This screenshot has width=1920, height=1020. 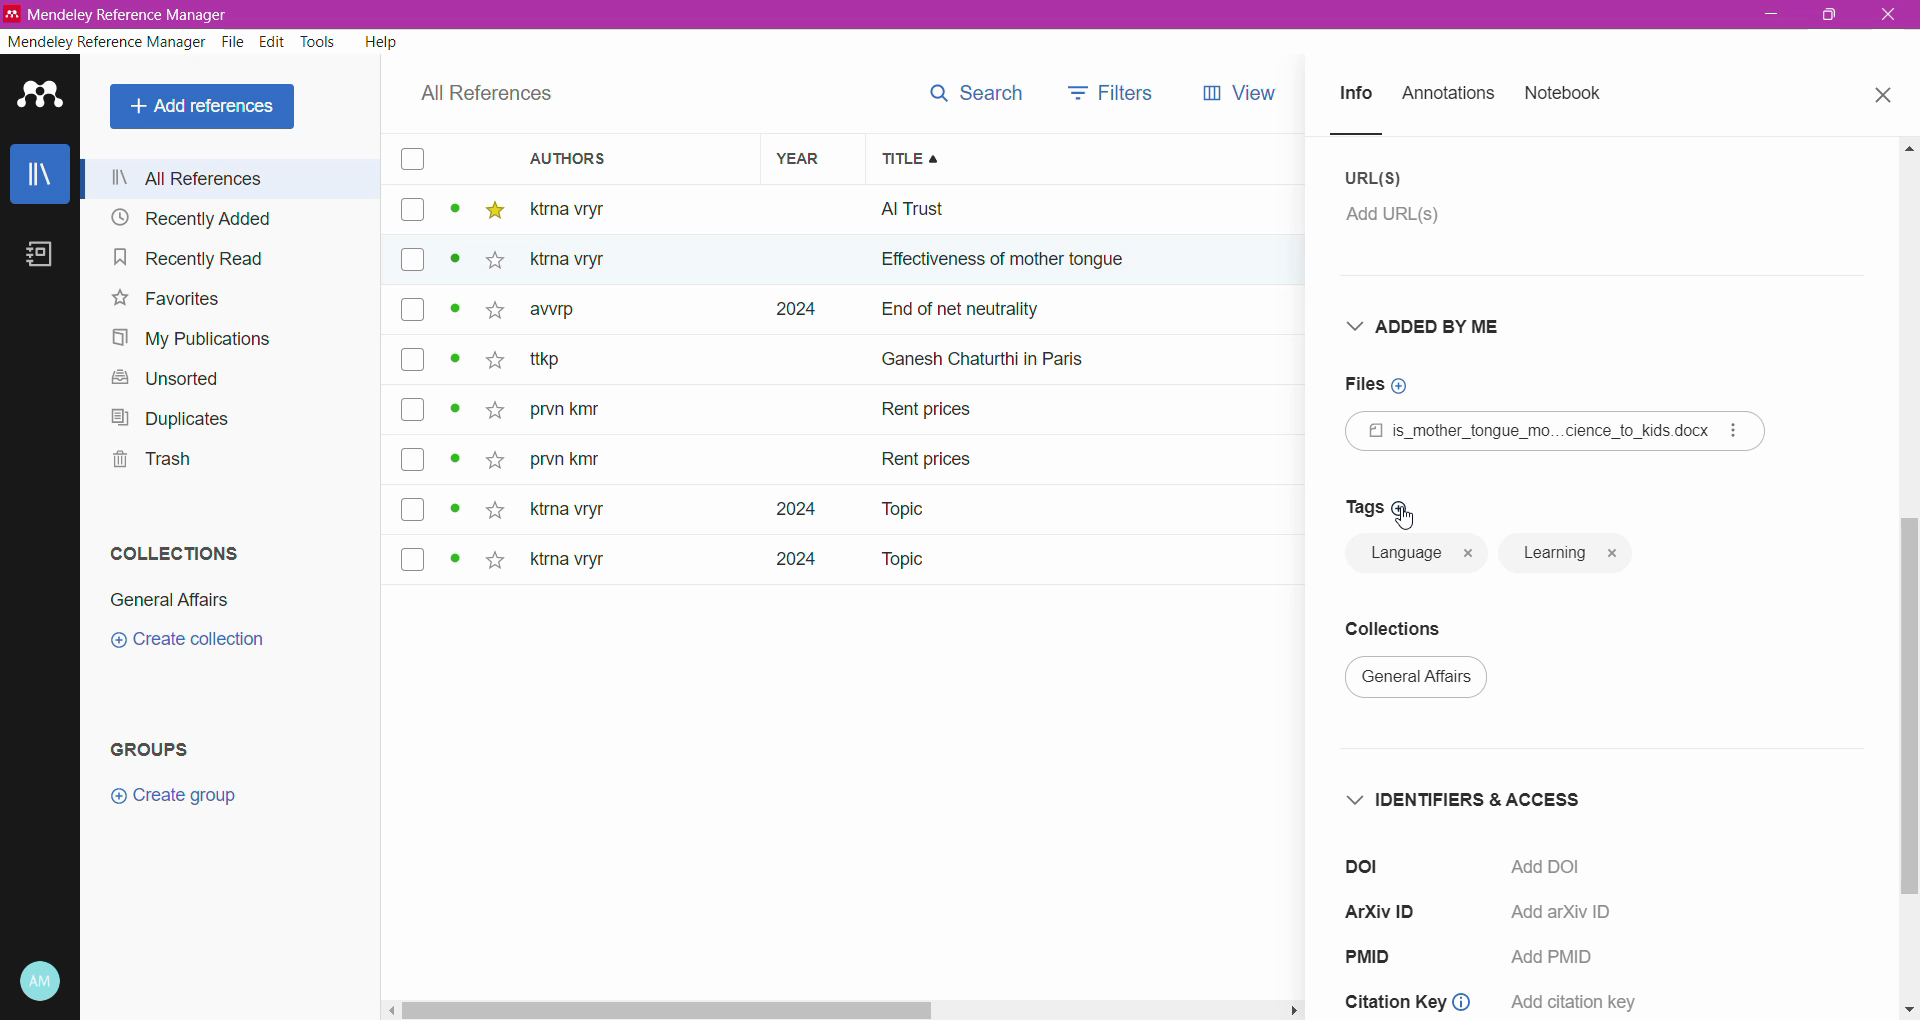 What do you see at coordinates (1253, 93) in the screenshot?
I see `views ` at bounding box center [1253, 93].